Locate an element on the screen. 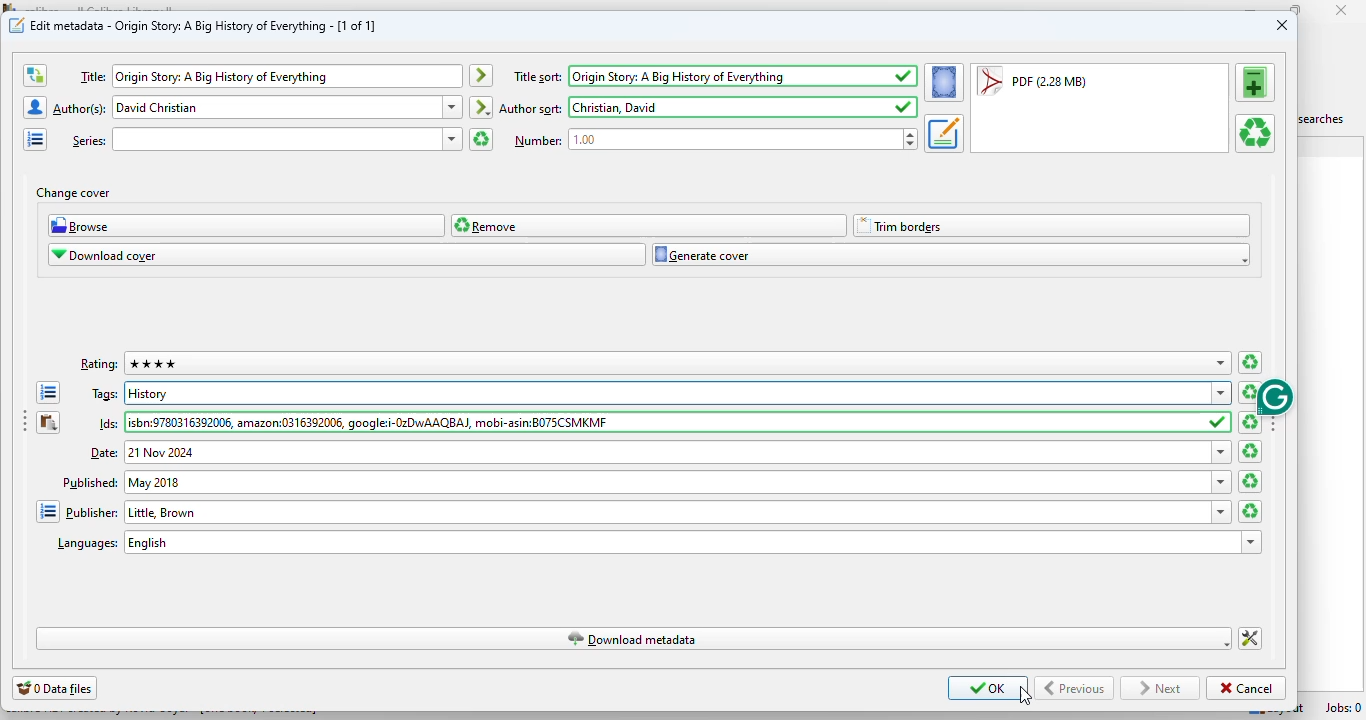 The height and width of the screenshot is (720, 1366). text is located at coordinates (531, 109).